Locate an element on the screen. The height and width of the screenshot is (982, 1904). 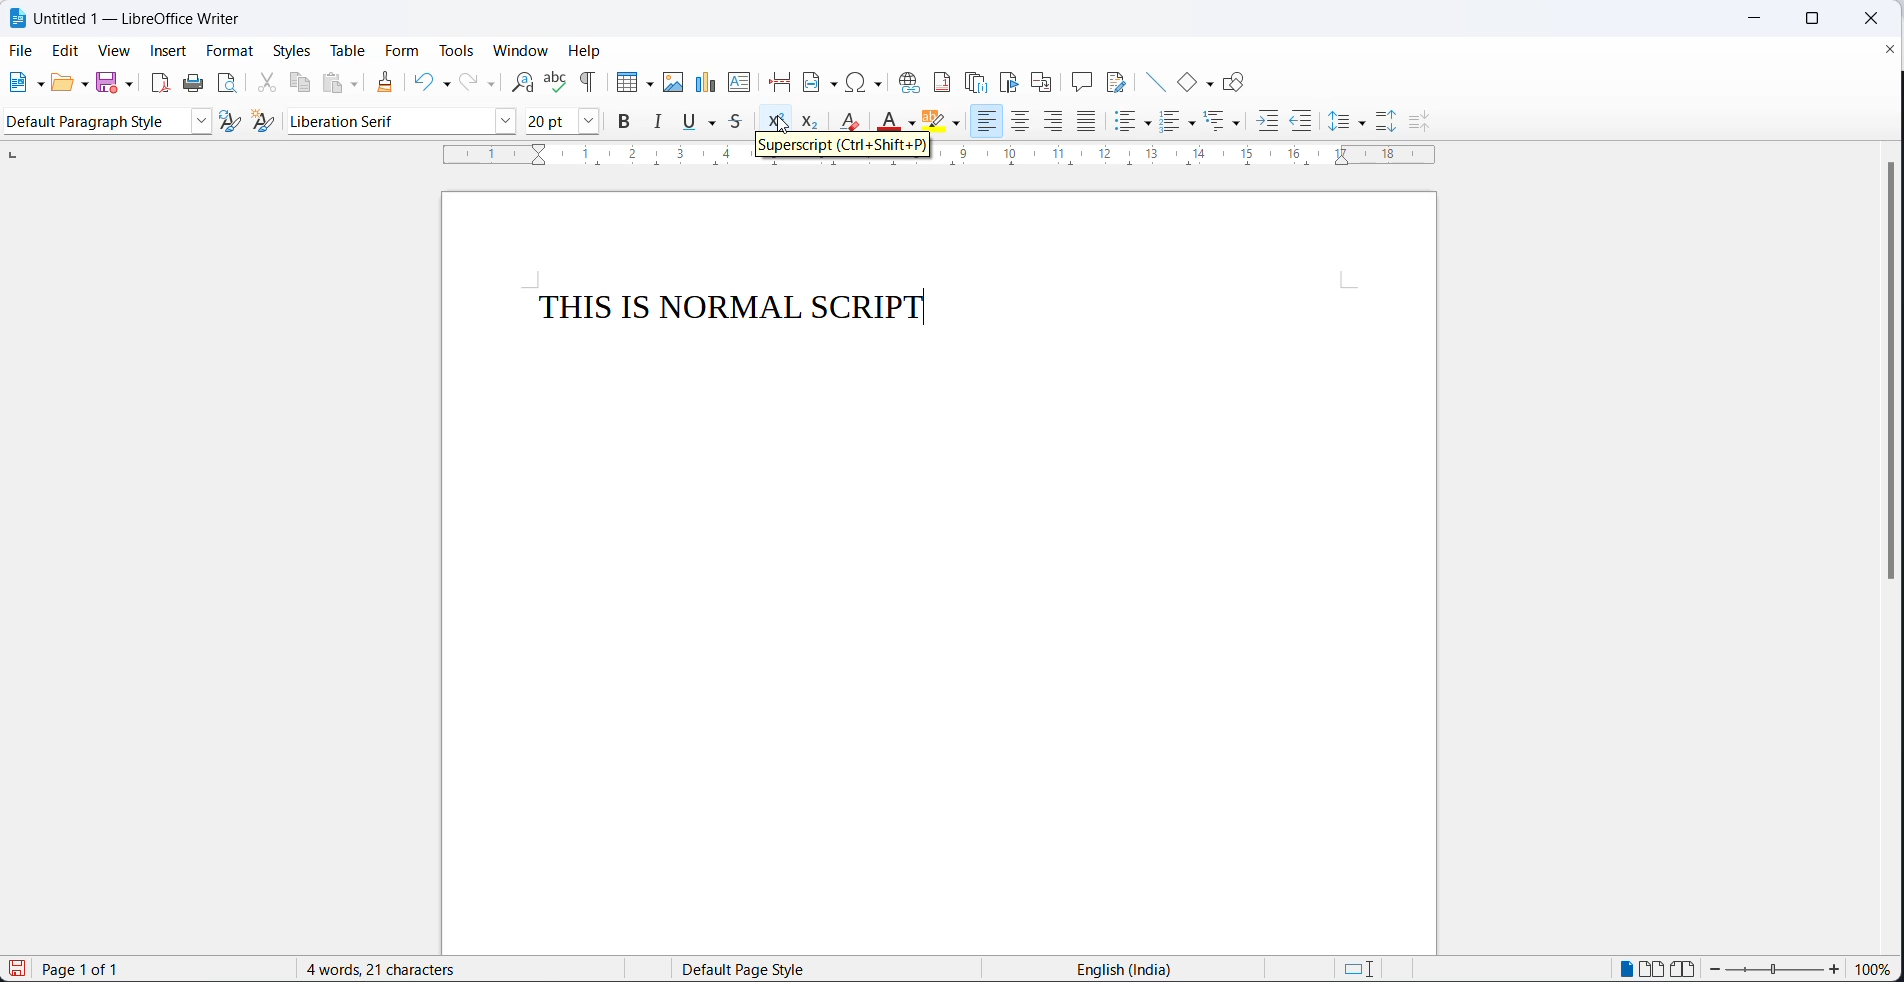
new file options is located at coordinates (36, 81).